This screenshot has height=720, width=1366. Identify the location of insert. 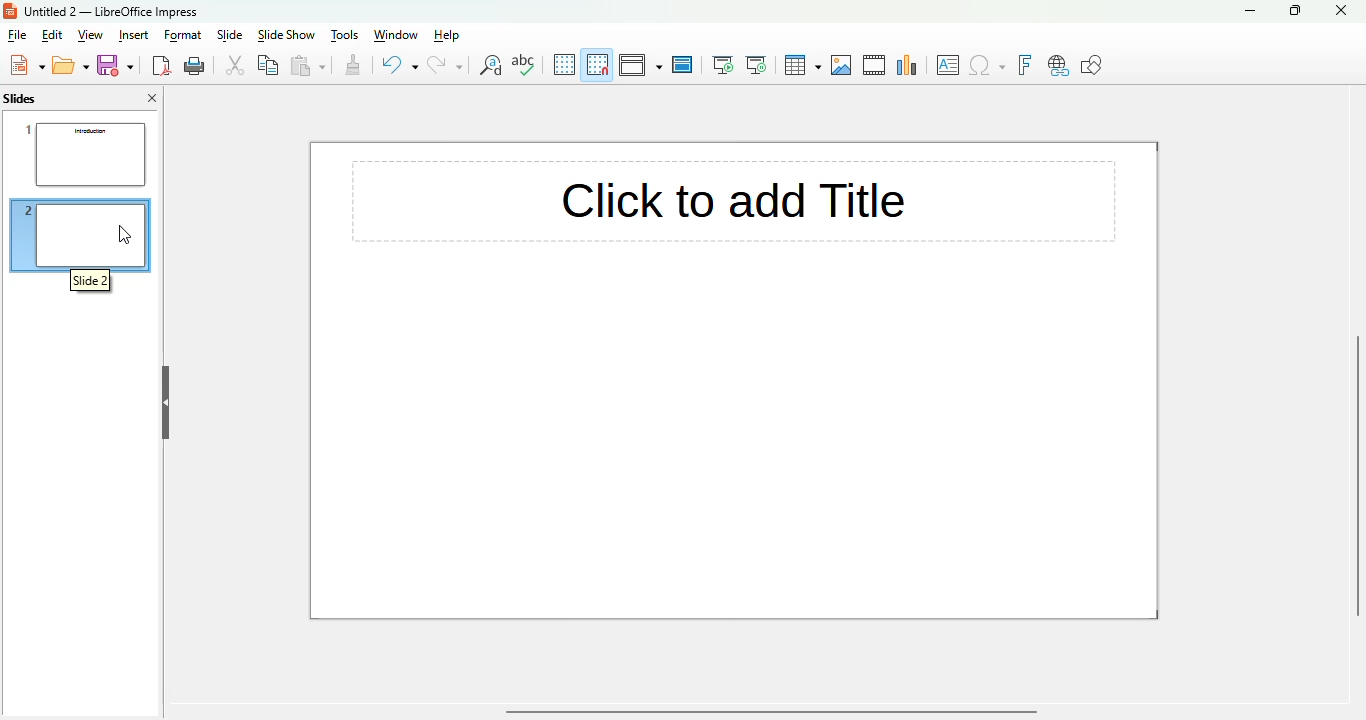
(133, 36).